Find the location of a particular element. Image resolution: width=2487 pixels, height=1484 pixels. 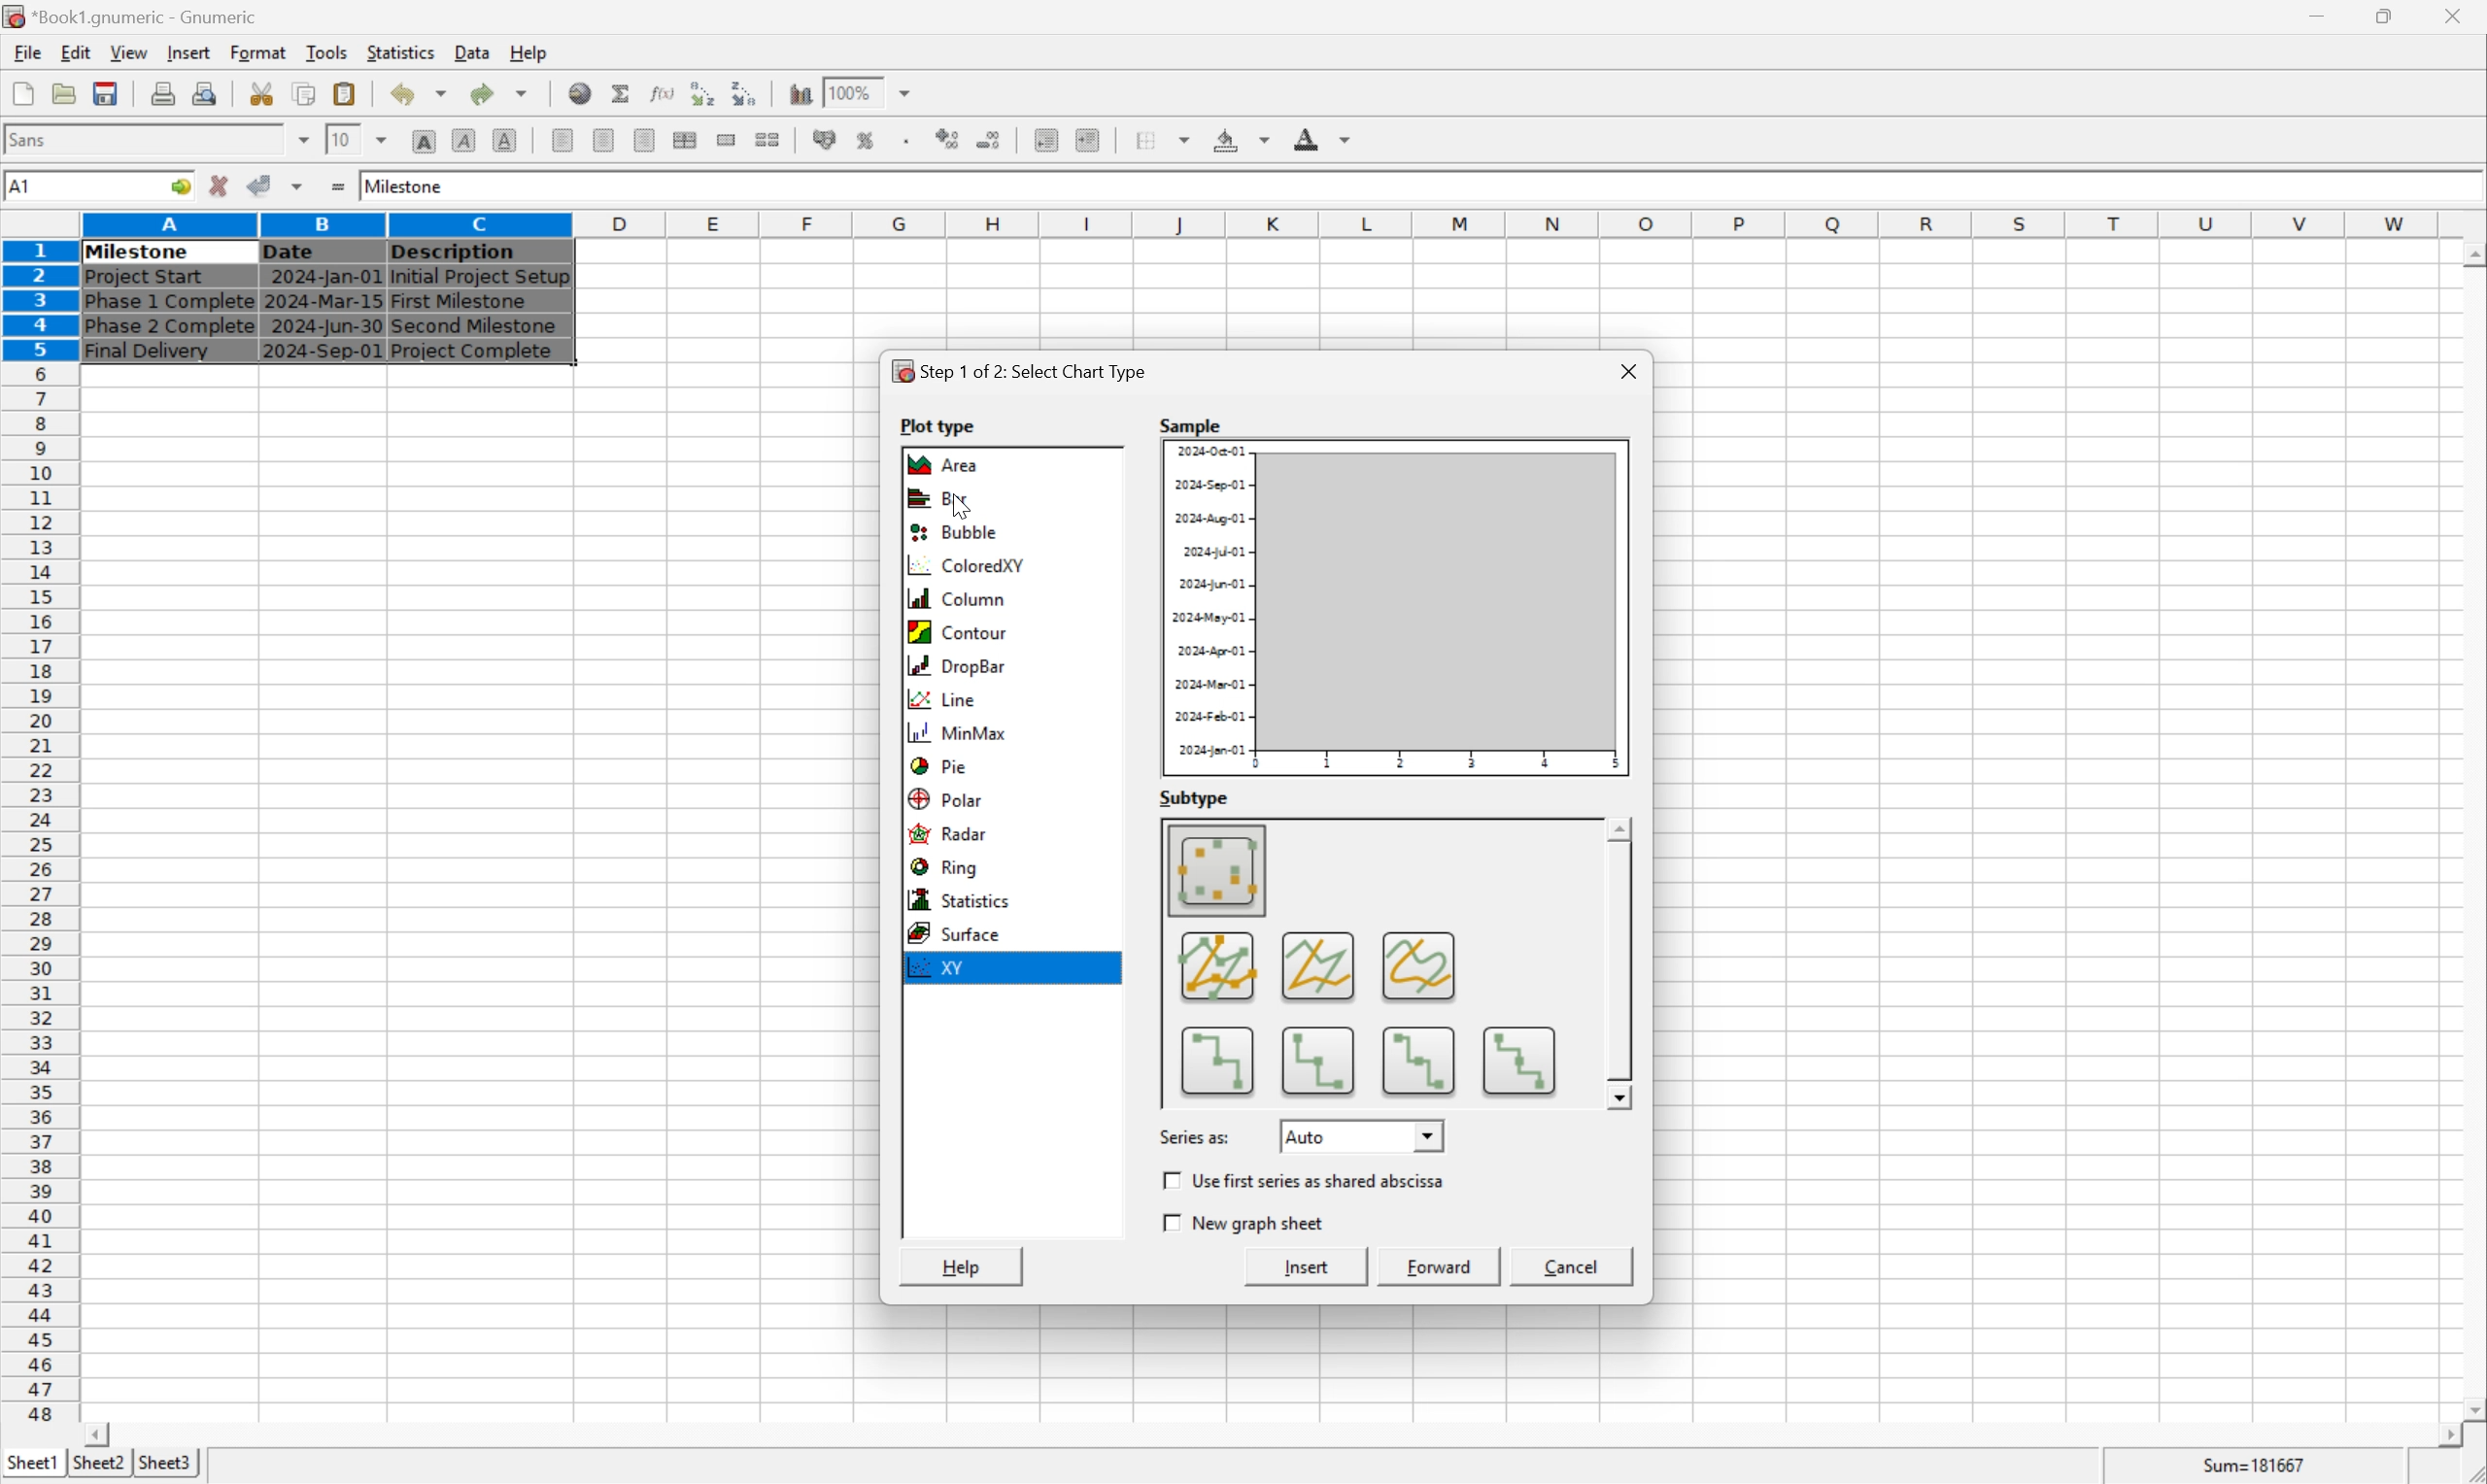

redo is located at coordinates (503, 92).